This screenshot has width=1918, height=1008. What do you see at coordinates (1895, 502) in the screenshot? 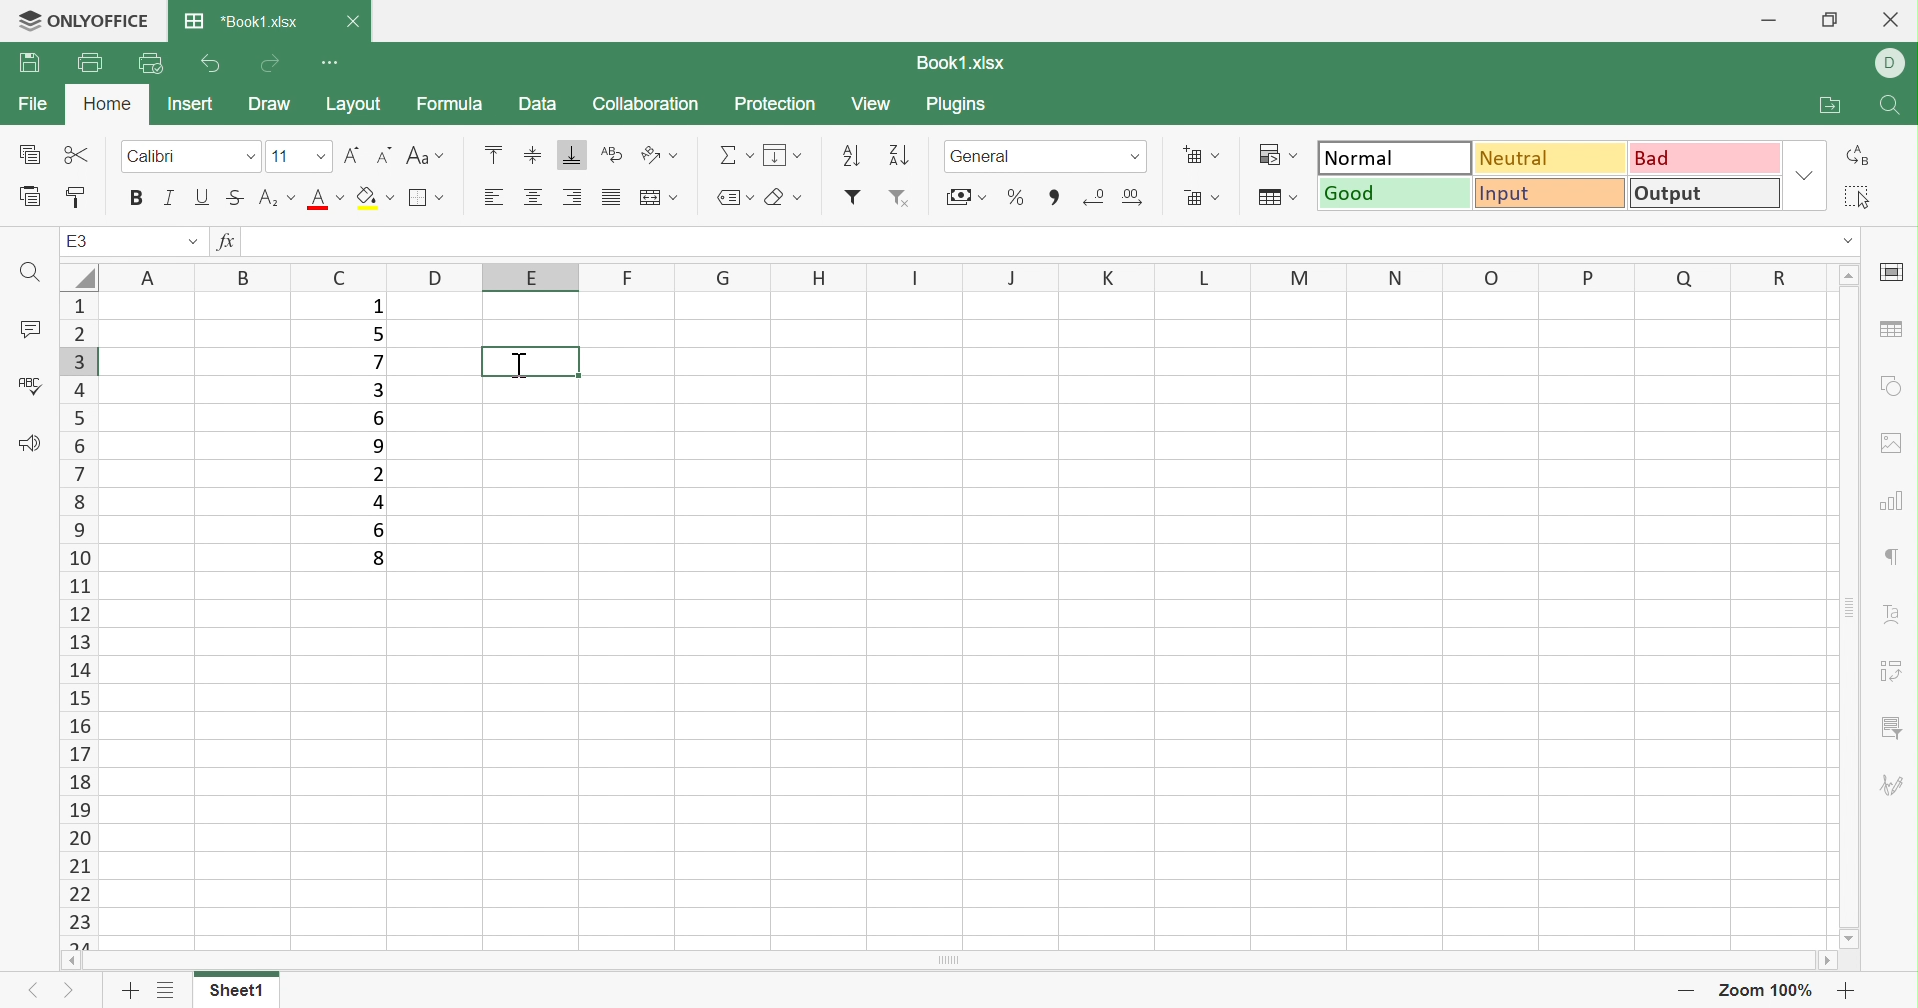
I see `chart settings` at bounding box center [1895, 502].